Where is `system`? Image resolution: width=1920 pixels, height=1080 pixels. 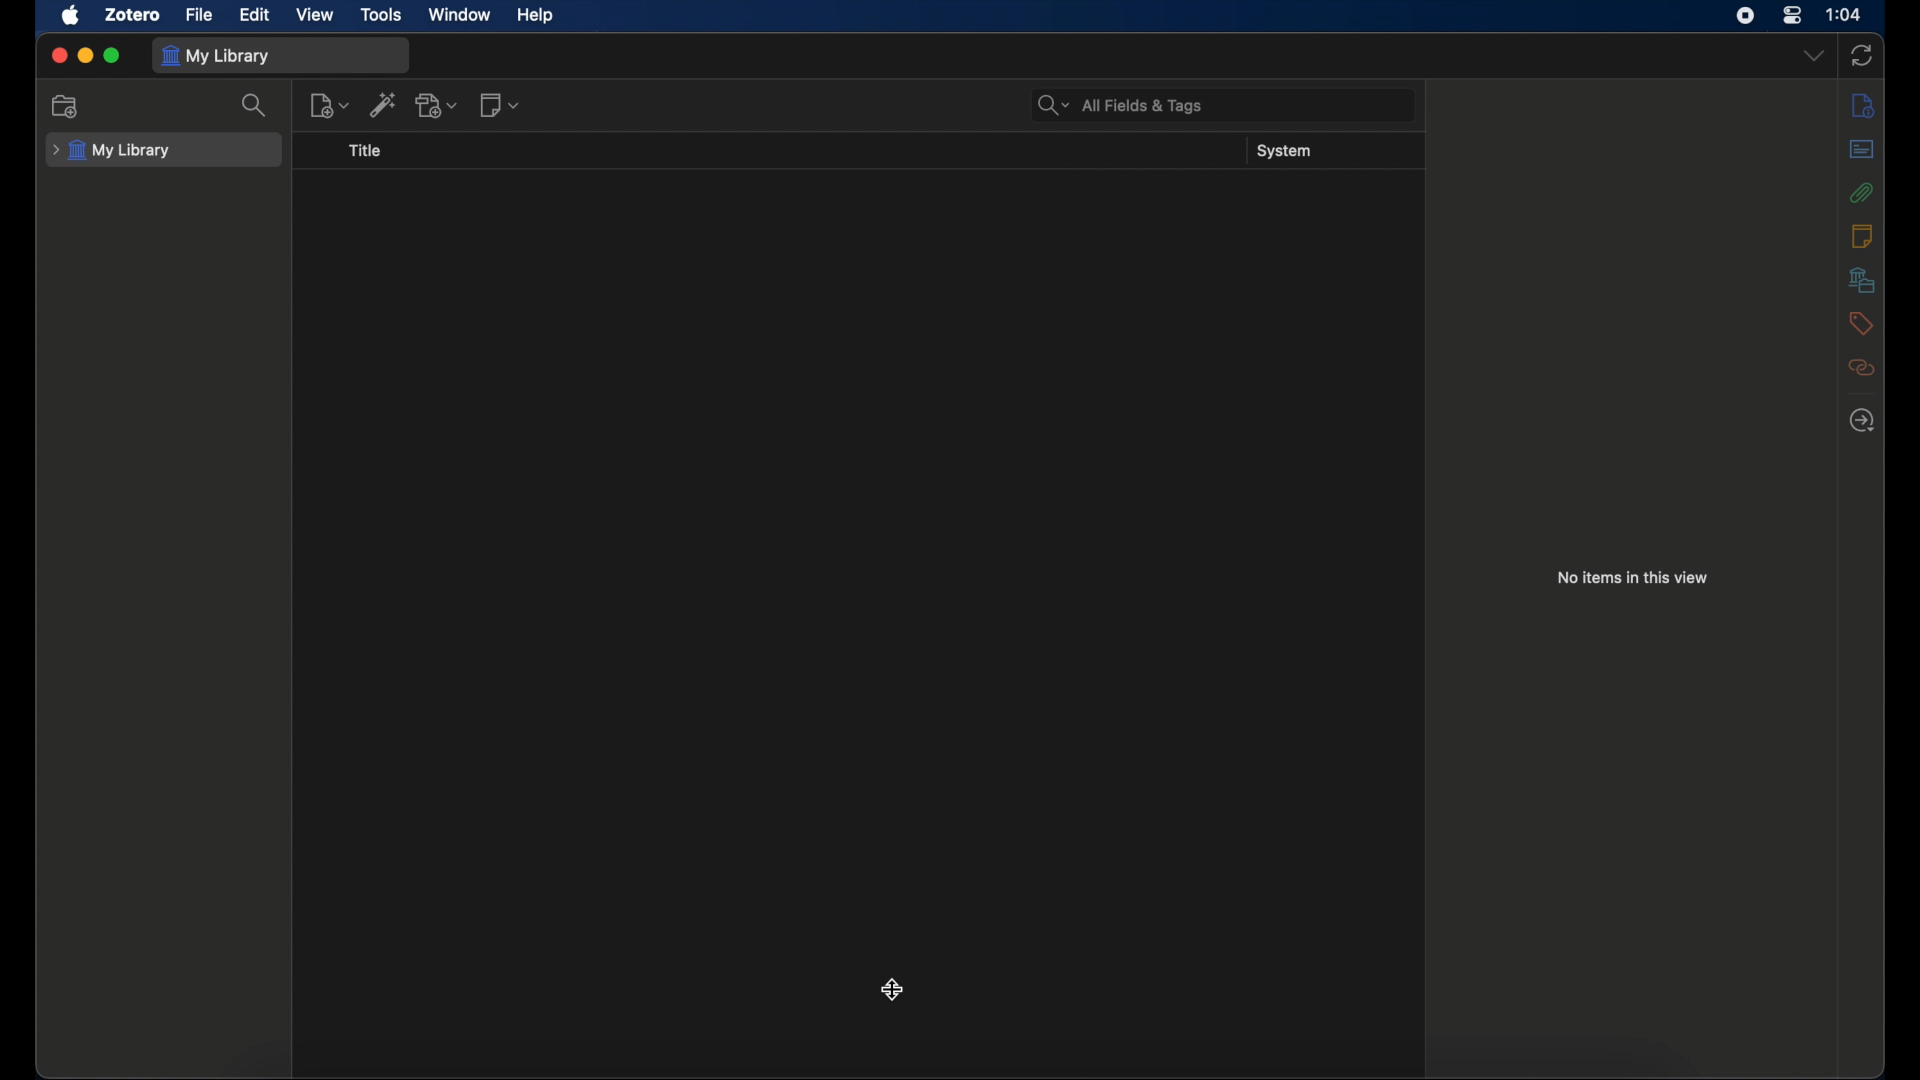
system is located at coordinates (1283, 151).